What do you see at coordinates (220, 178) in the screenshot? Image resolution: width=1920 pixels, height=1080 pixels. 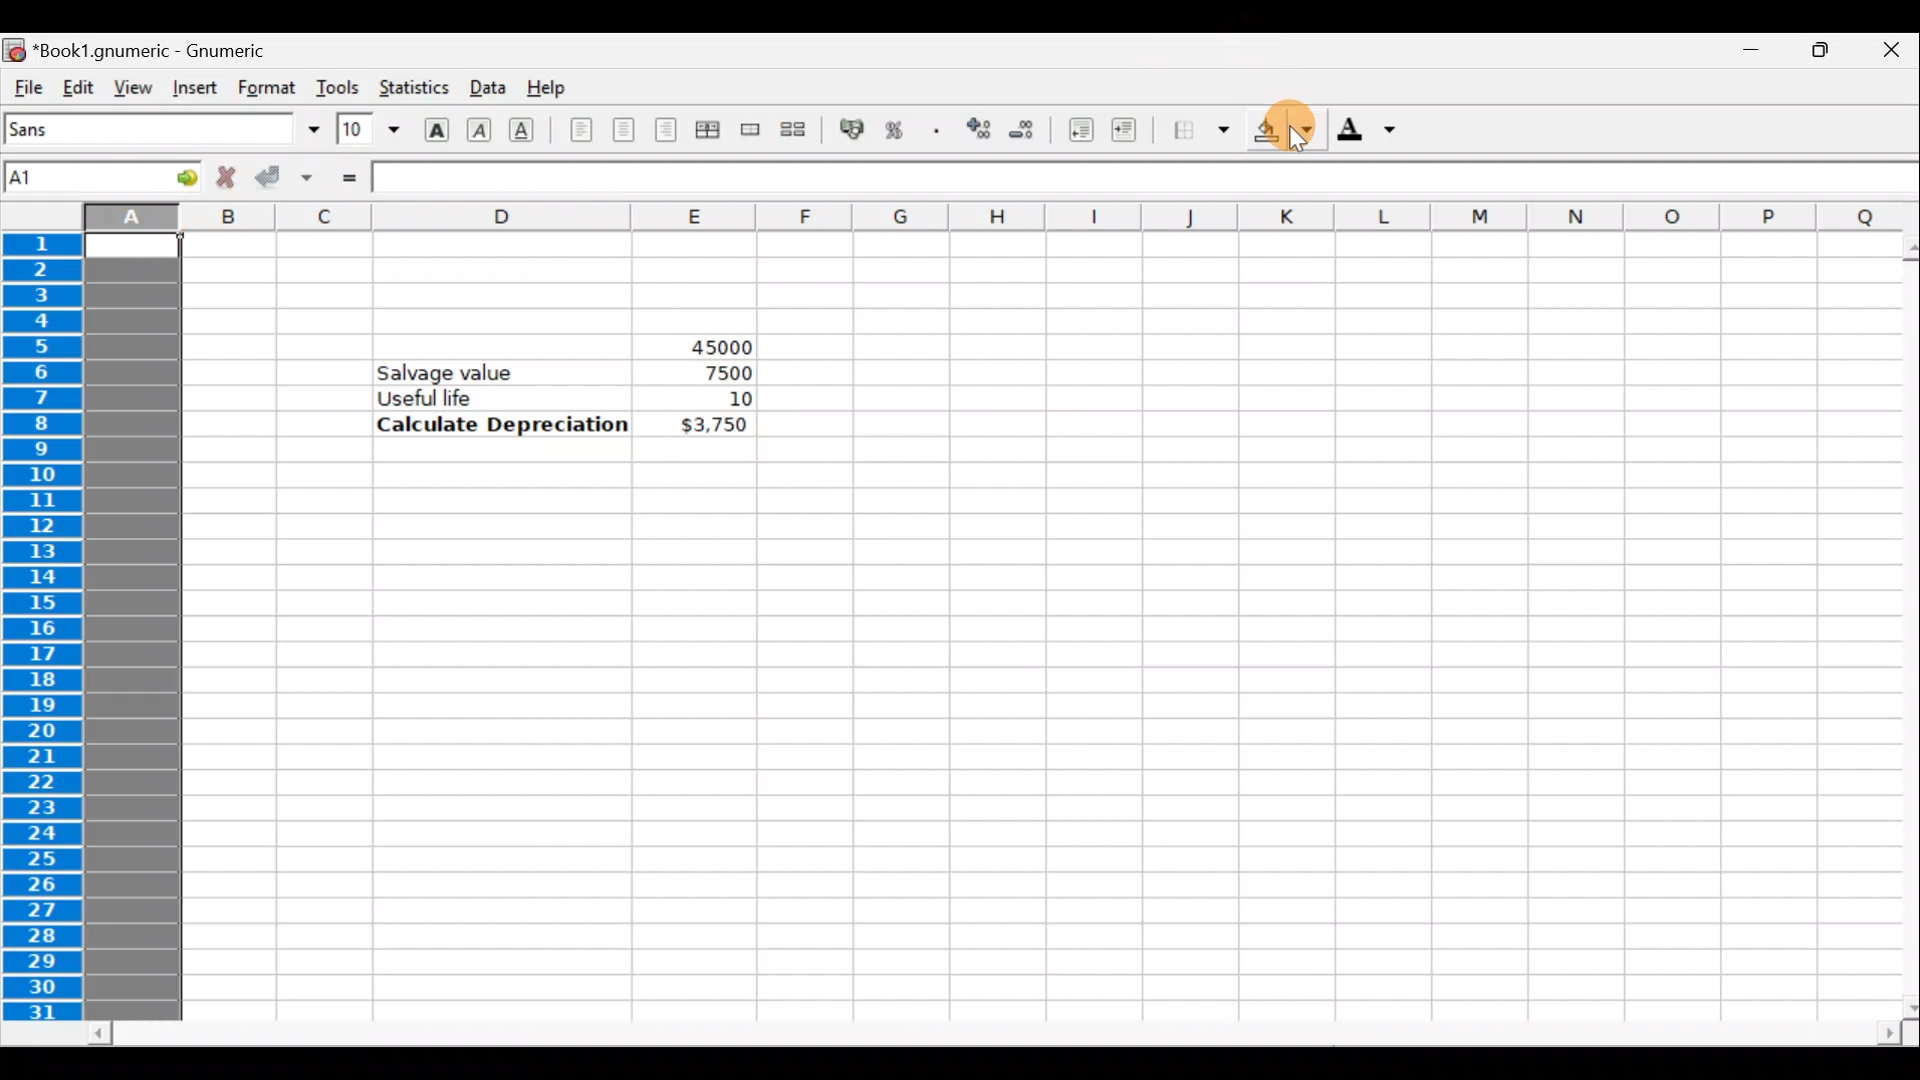 I see `Reject change` at bounding box center [220, 178].